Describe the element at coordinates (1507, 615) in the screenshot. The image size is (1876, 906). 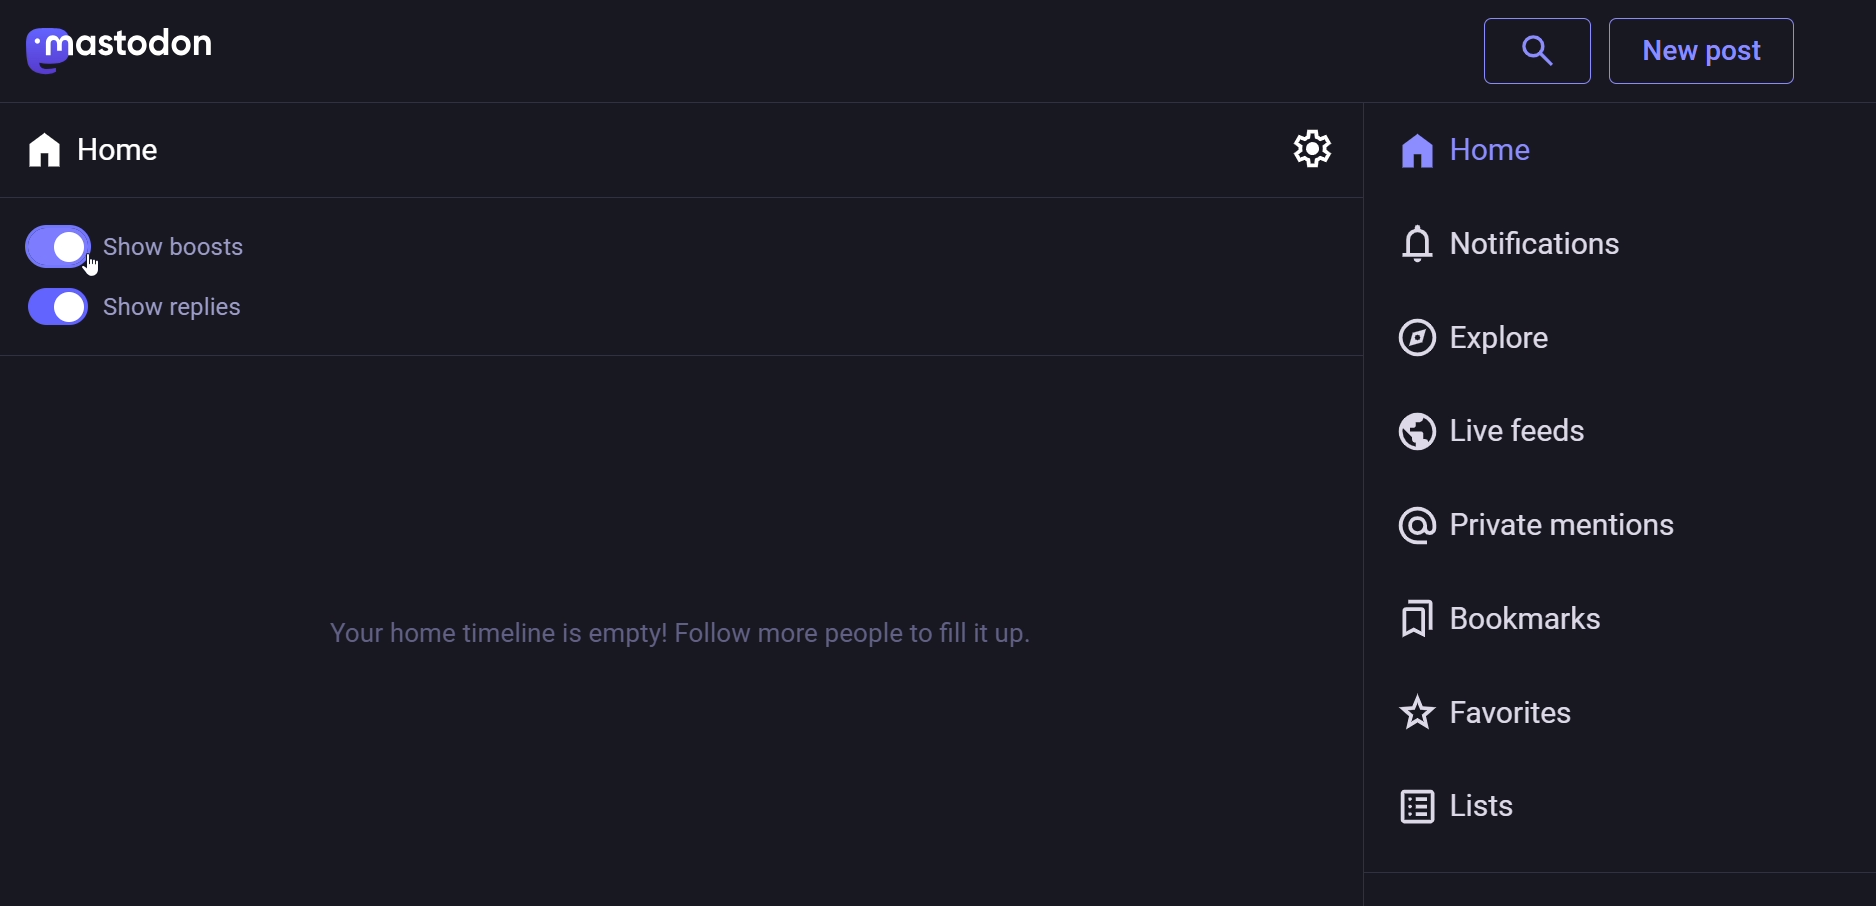
I see `bookmark` at that location.